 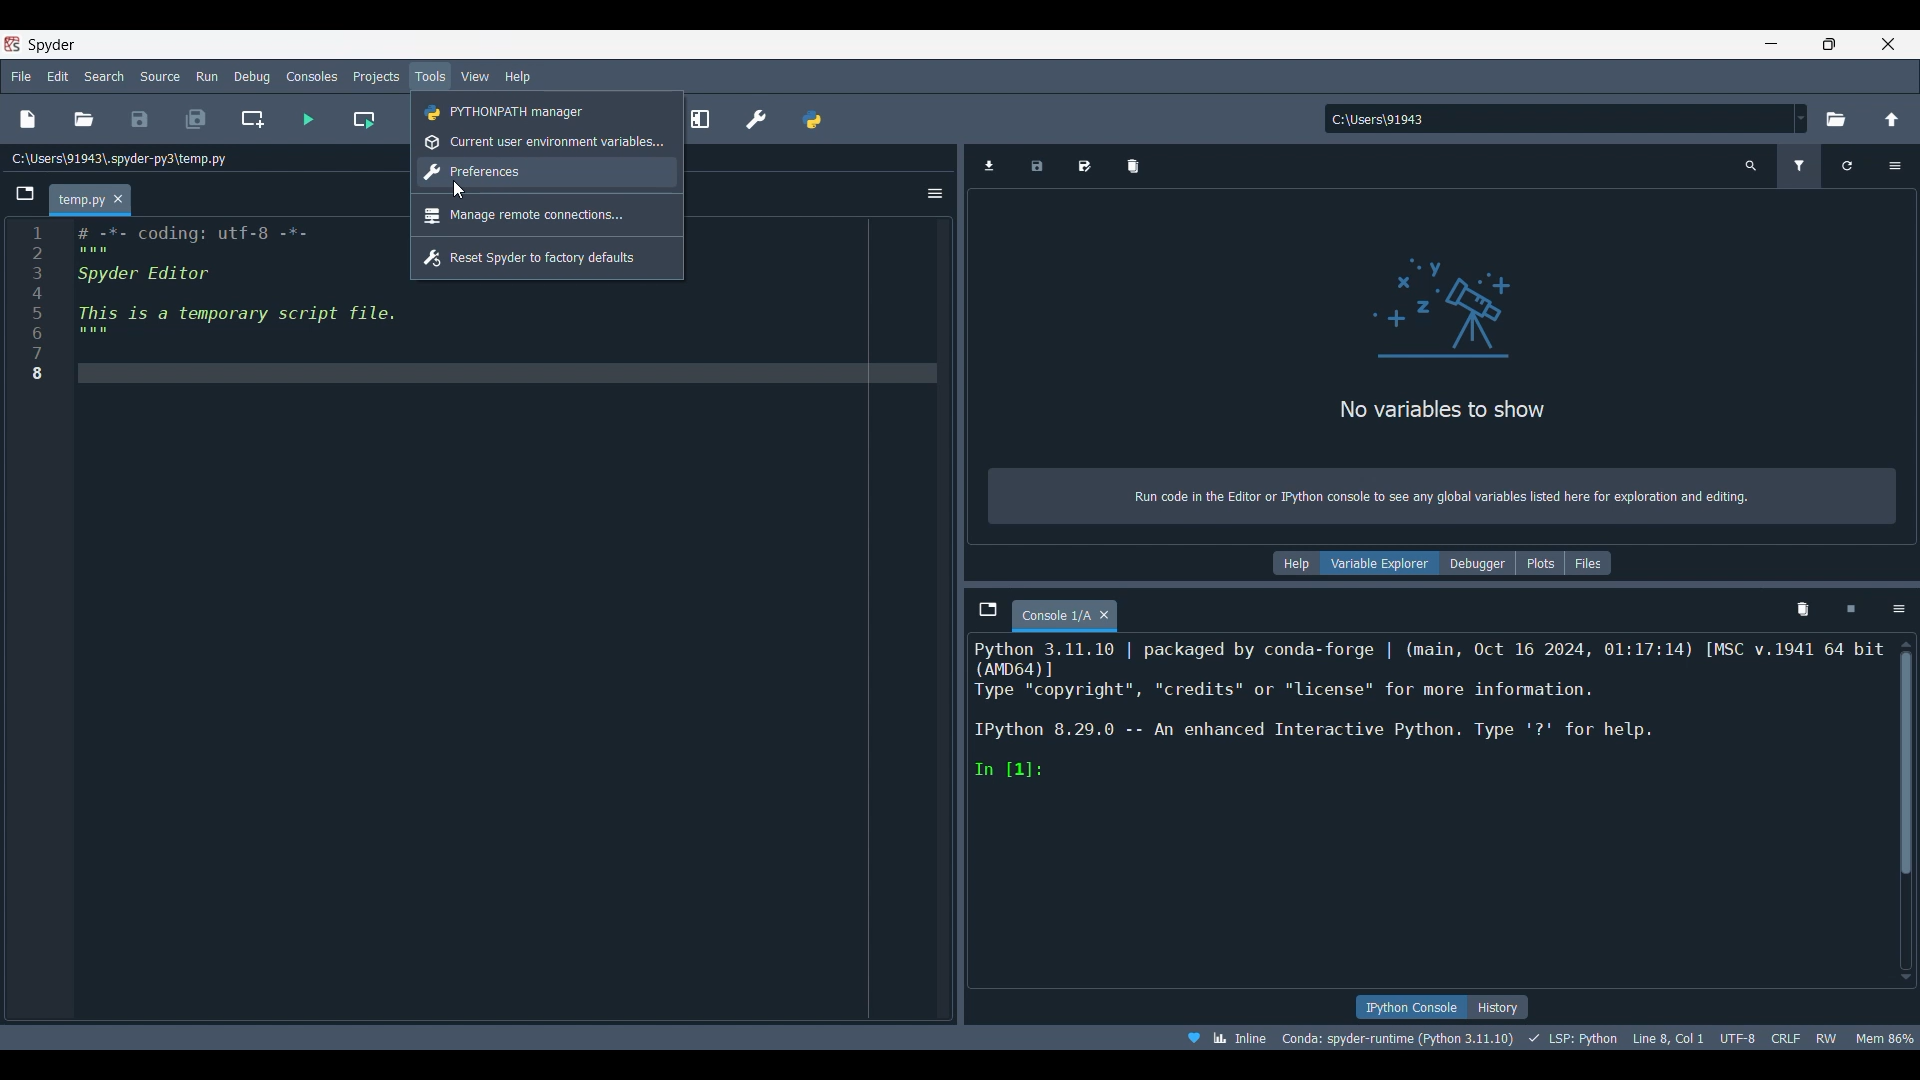 I want to click on View menu, so click(x=475, y=77).